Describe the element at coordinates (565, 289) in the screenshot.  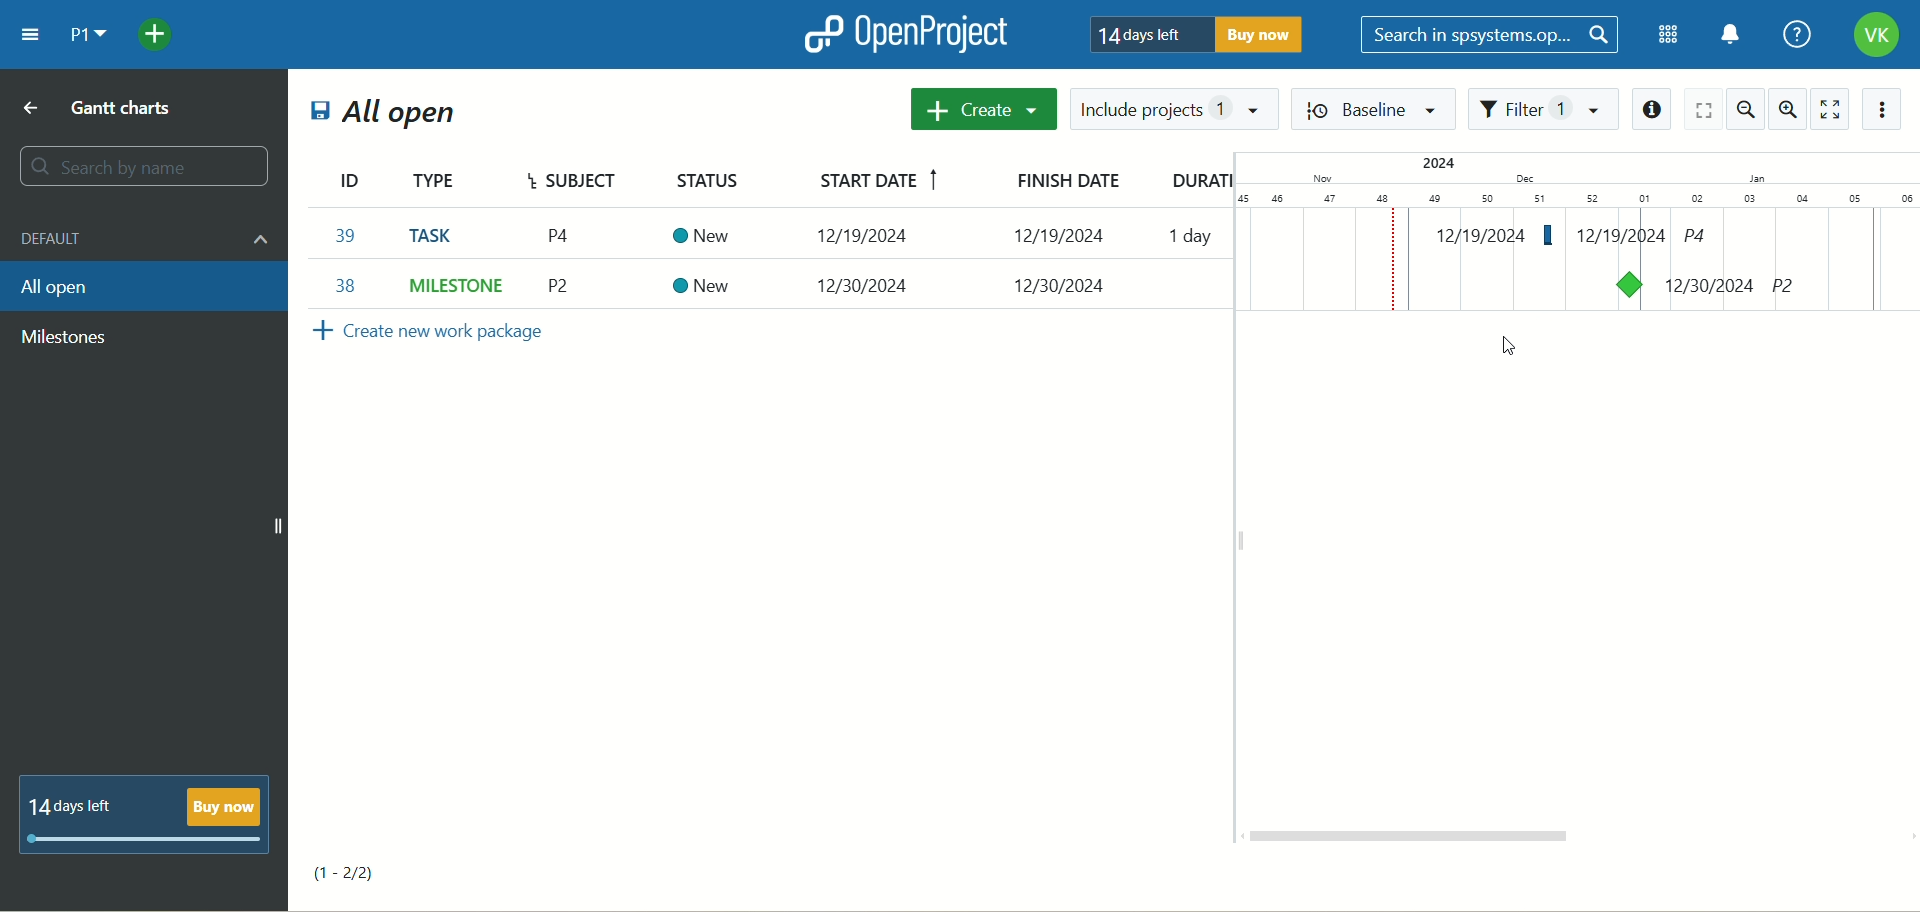
I see `P4` at that location.